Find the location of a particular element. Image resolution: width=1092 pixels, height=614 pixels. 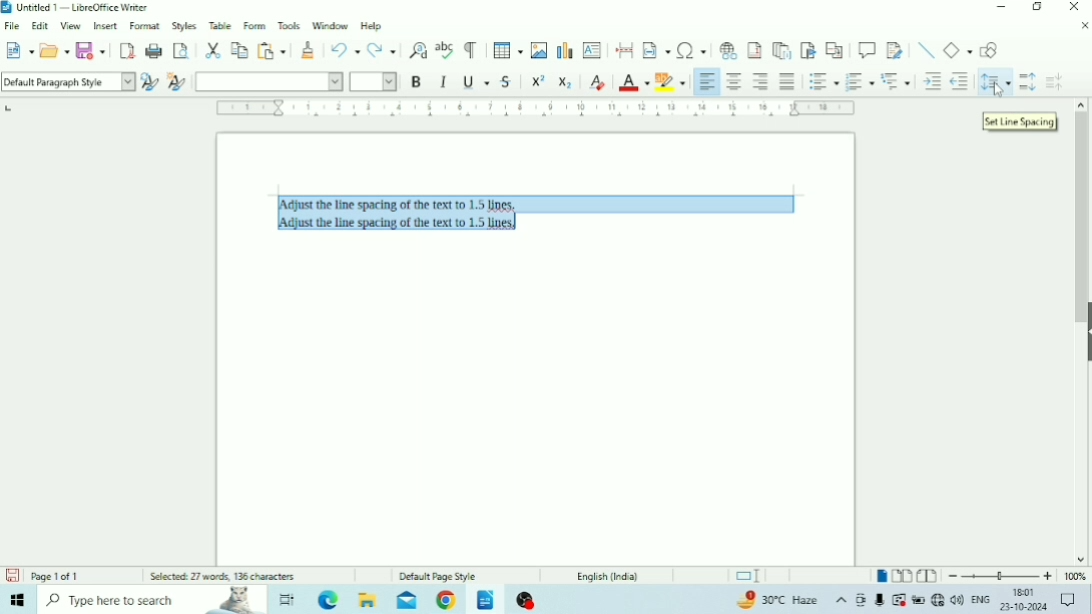

Copy is located at coordinates (239, 49).